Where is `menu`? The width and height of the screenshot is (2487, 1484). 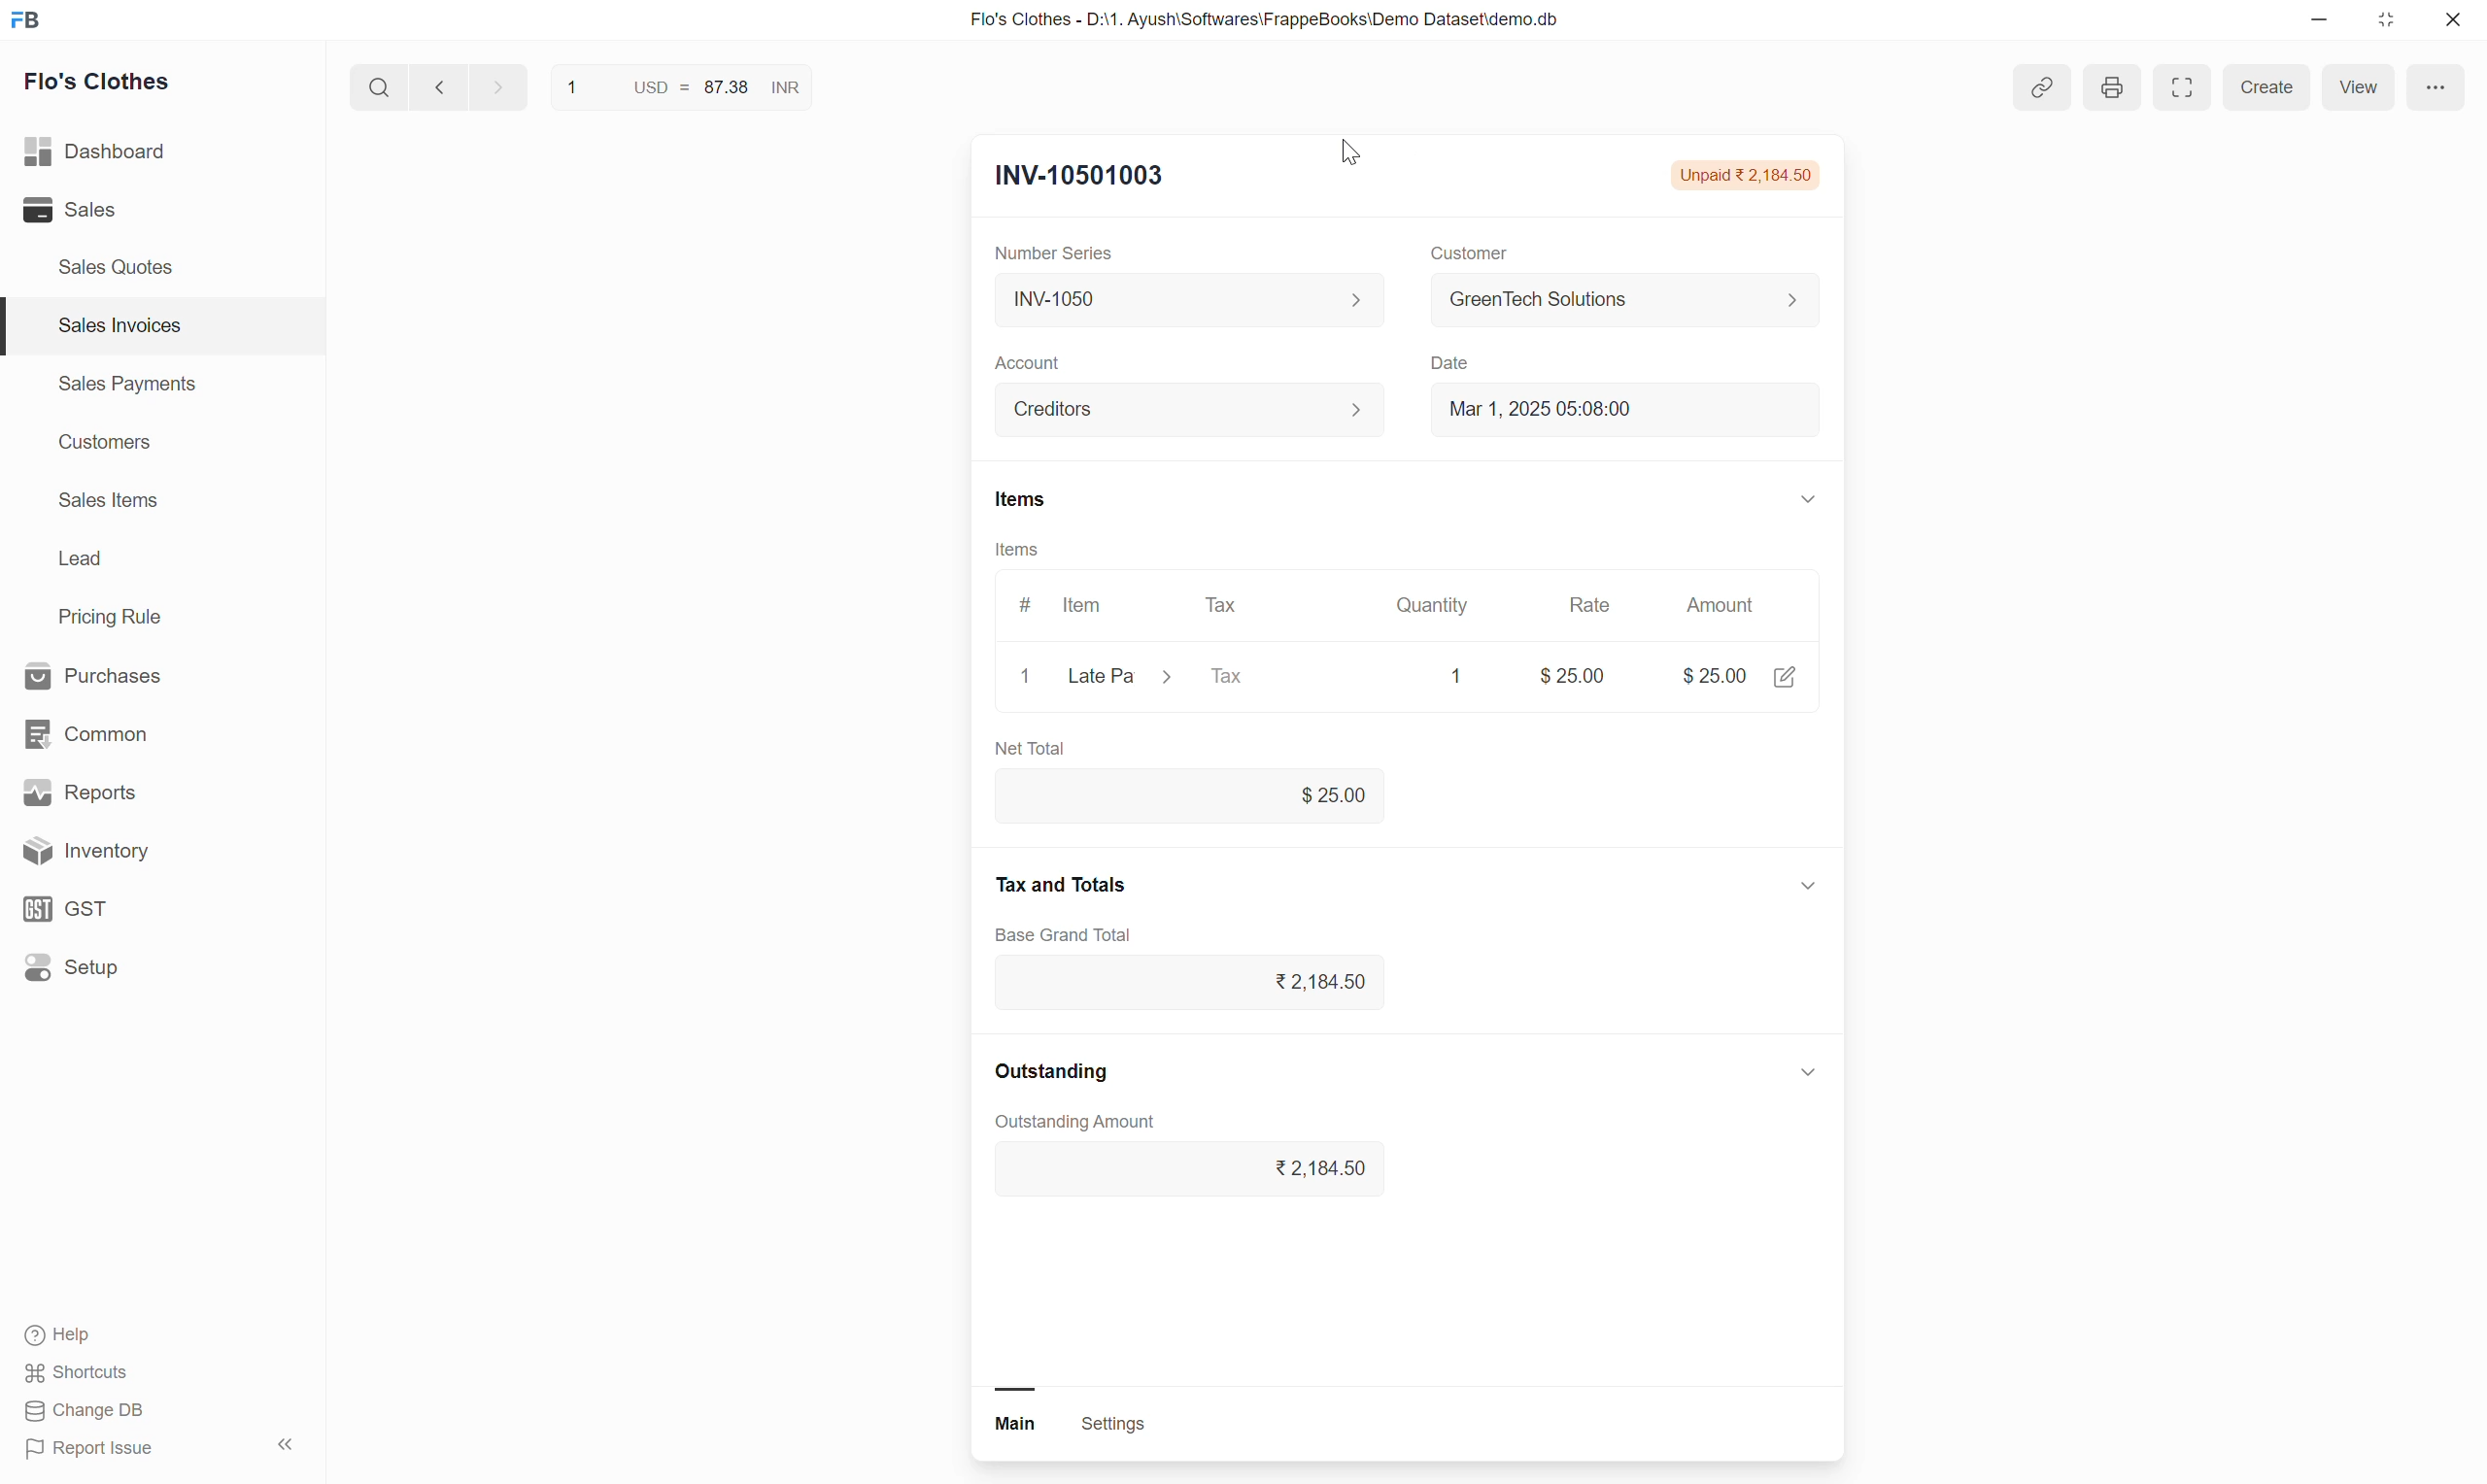 menu is located at coordinates (2440, 89).